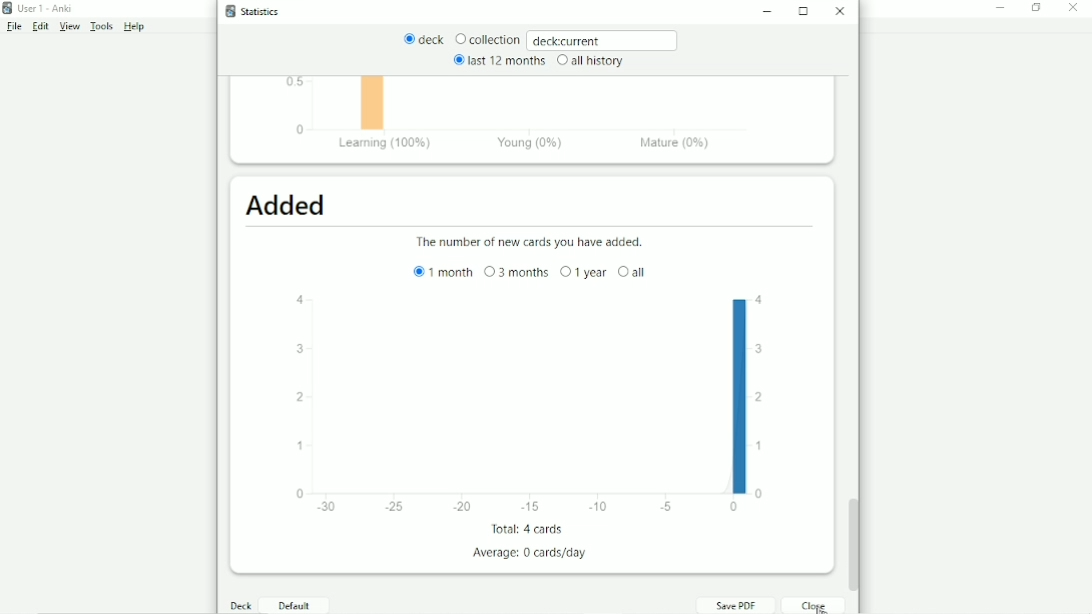 This screenshot has width=1092, height=614. Describe the element at coordinates (842, 11) in the screenshot. I see `Close` at that location.